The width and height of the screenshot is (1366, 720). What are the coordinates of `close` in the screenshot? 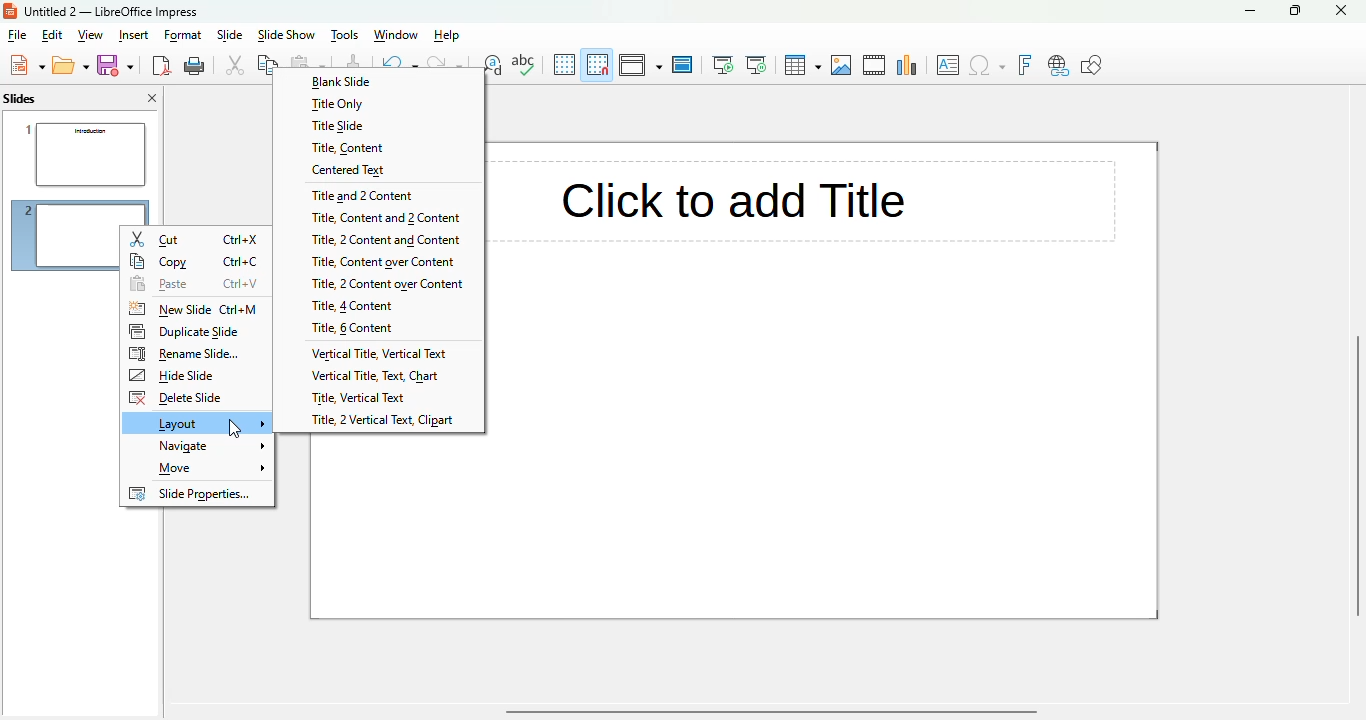 It's located at (1340, 10).